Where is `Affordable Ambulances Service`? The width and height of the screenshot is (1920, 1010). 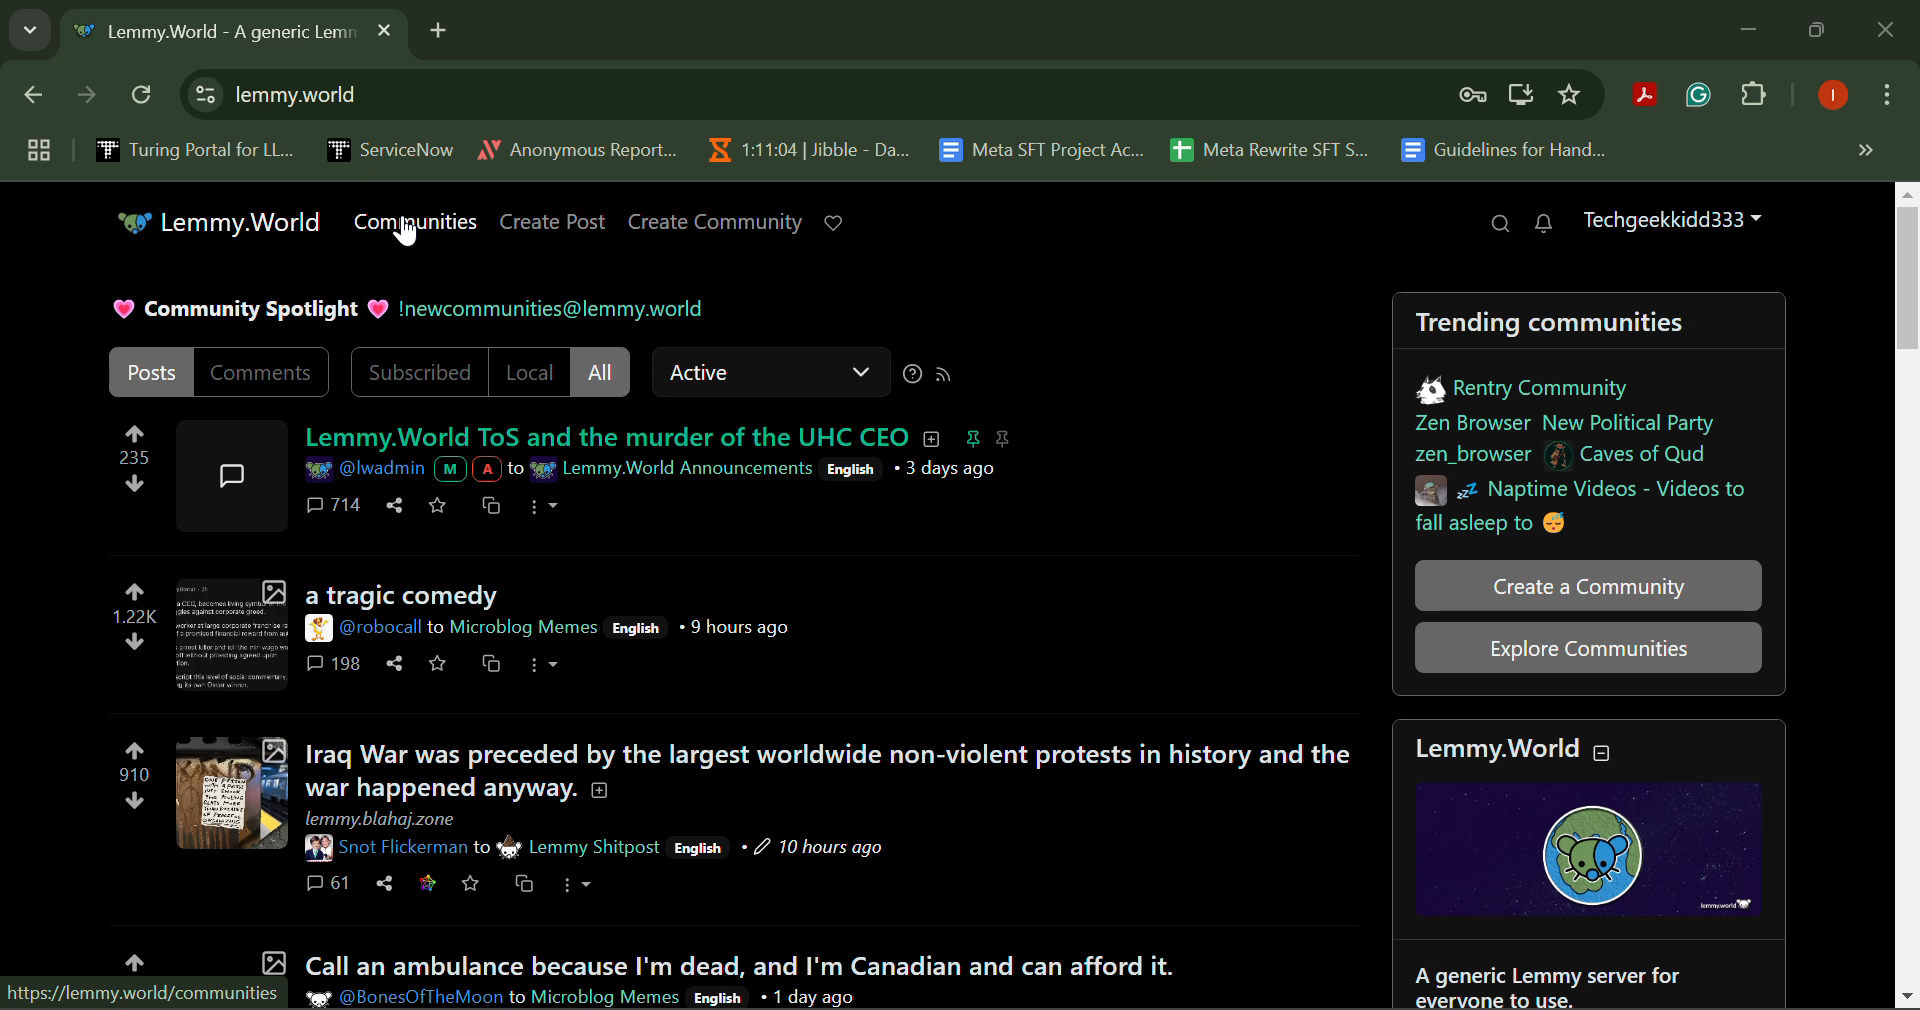 Affordable Ambulances Service is located at coordinates (744, 955).